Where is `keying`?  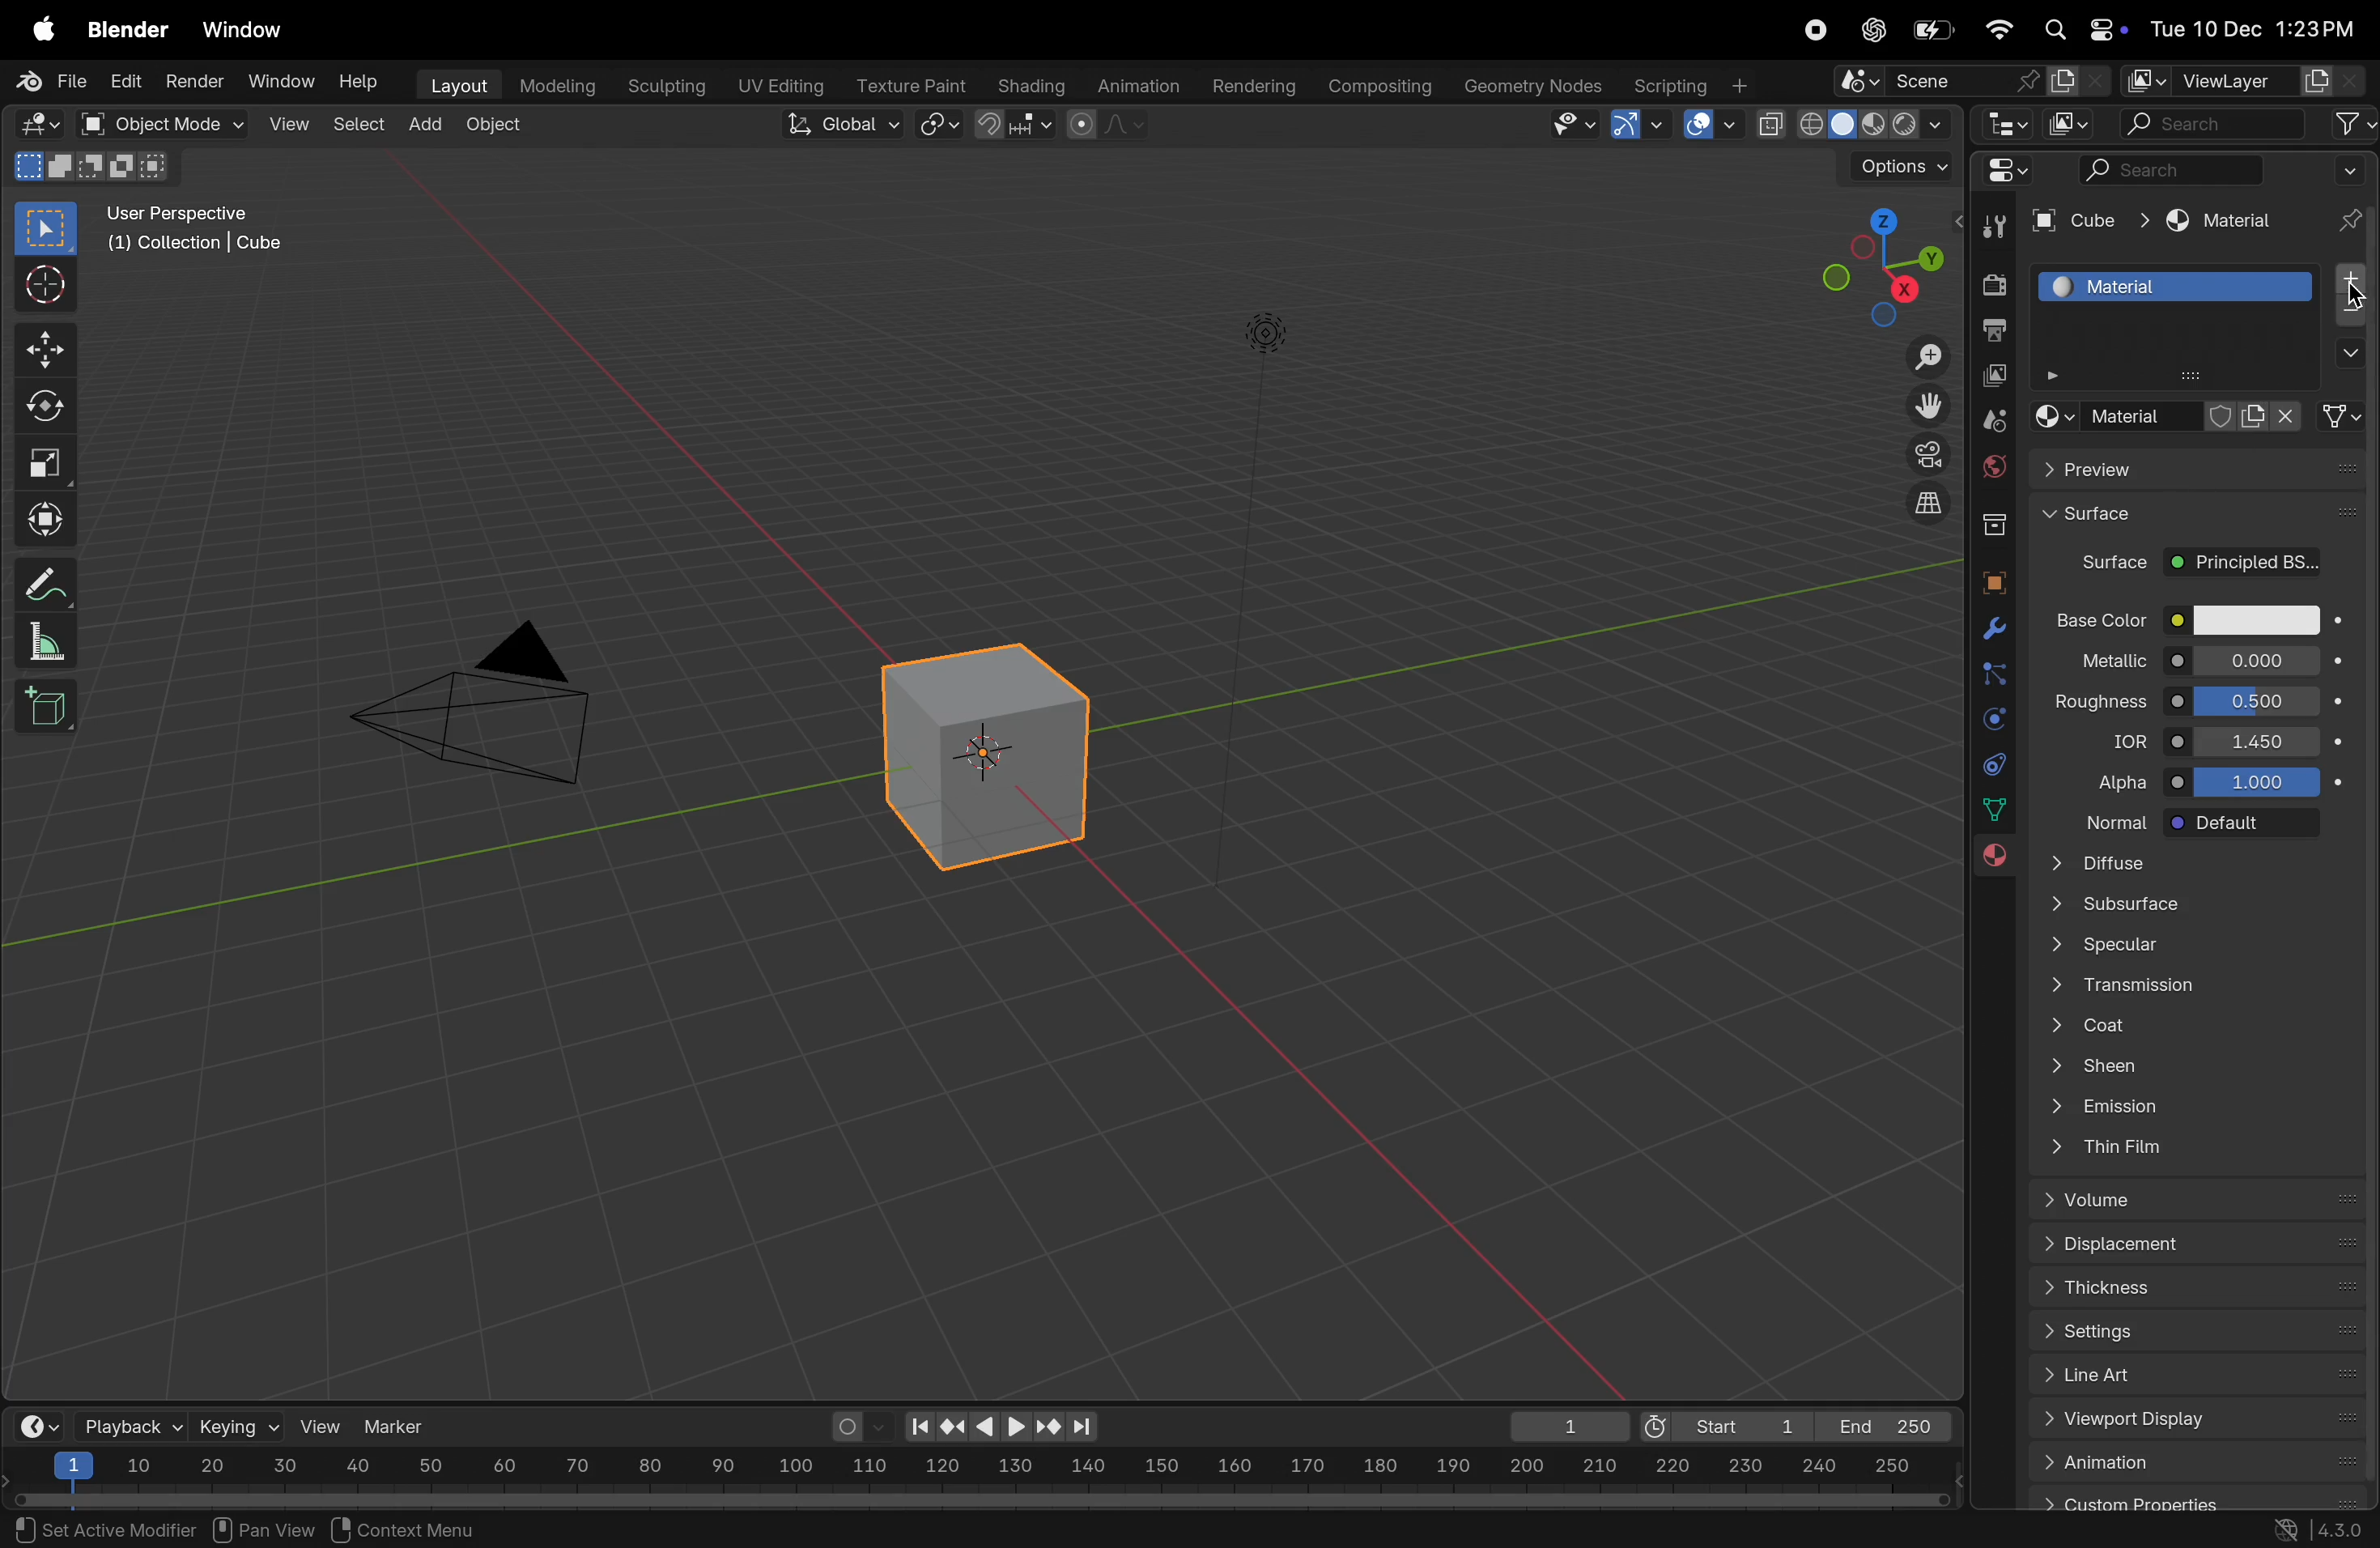
keying is located at coordinates (237, 1425).